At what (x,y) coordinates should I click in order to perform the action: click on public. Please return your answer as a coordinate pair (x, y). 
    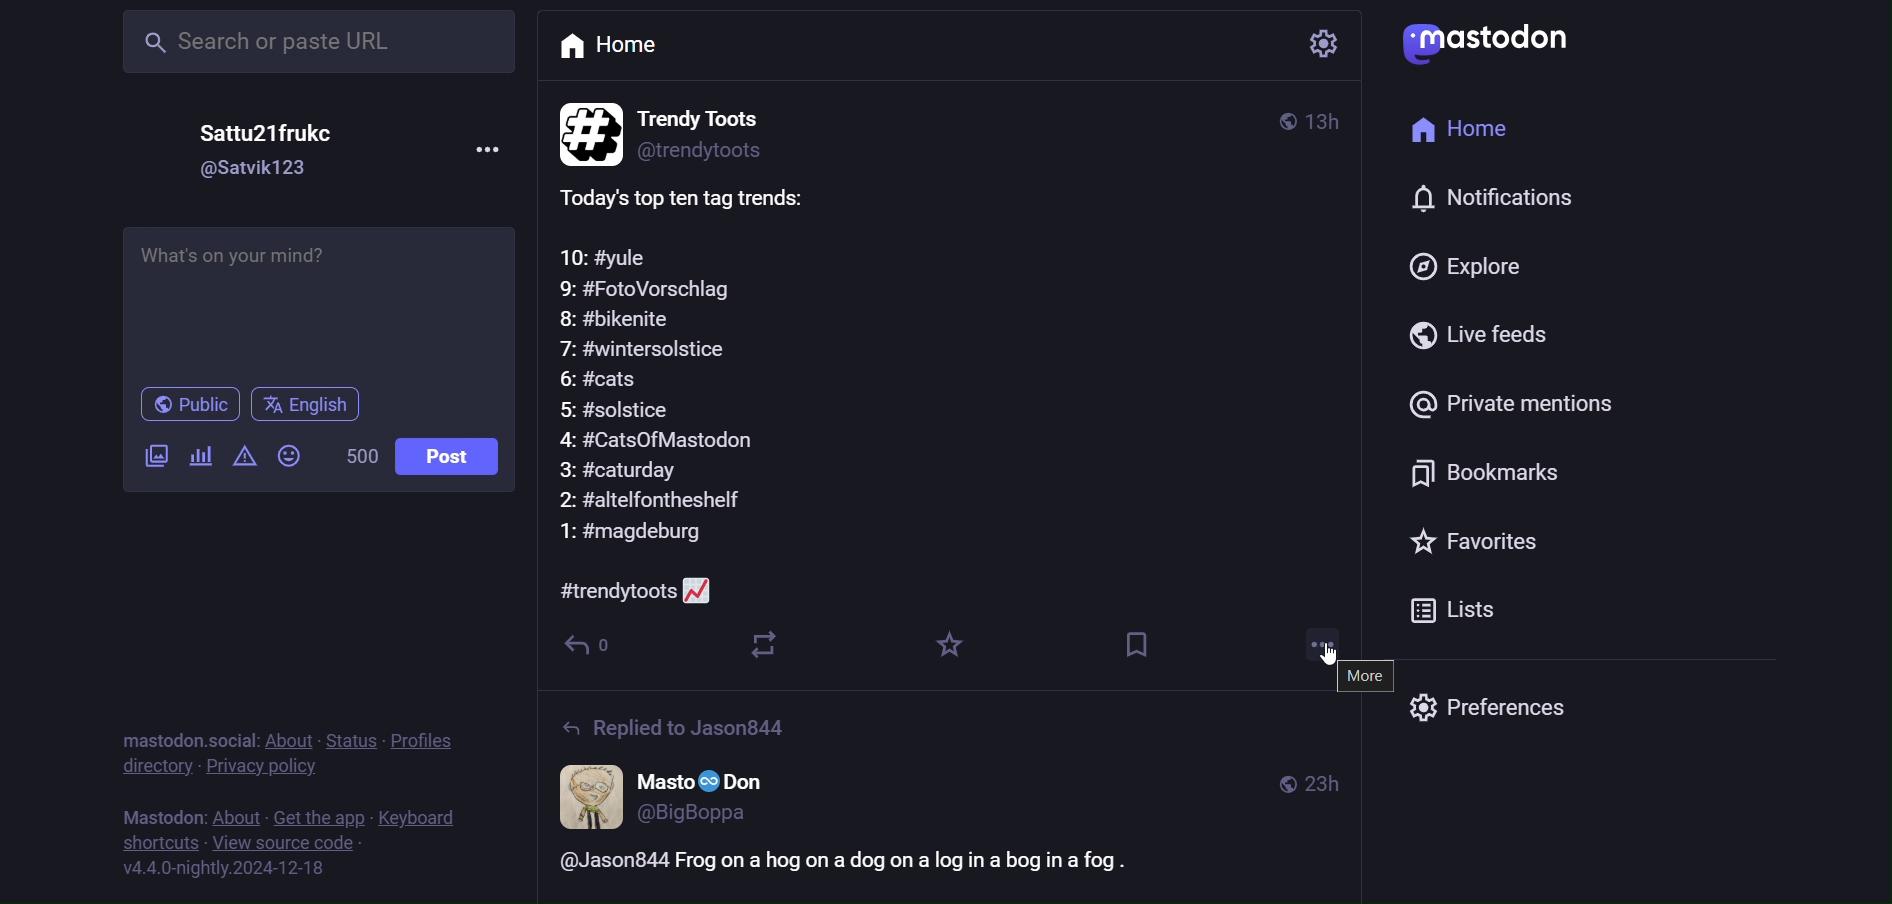
    Looking at the image, I should click on (179, 404).